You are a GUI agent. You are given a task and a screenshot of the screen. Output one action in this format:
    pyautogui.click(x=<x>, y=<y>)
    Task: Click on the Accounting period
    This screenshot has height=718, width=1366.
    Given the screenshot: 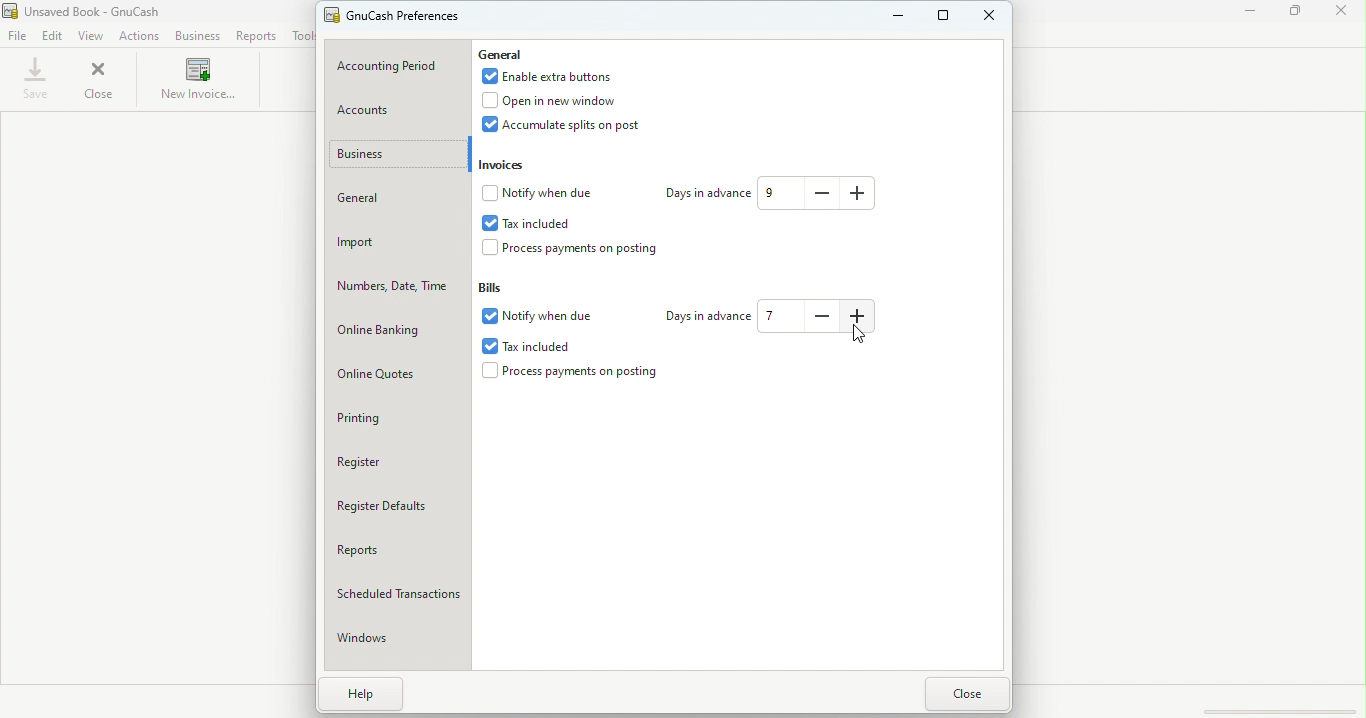 What is the action you would take?
    pyautogui.click(x=399, y=63)
    